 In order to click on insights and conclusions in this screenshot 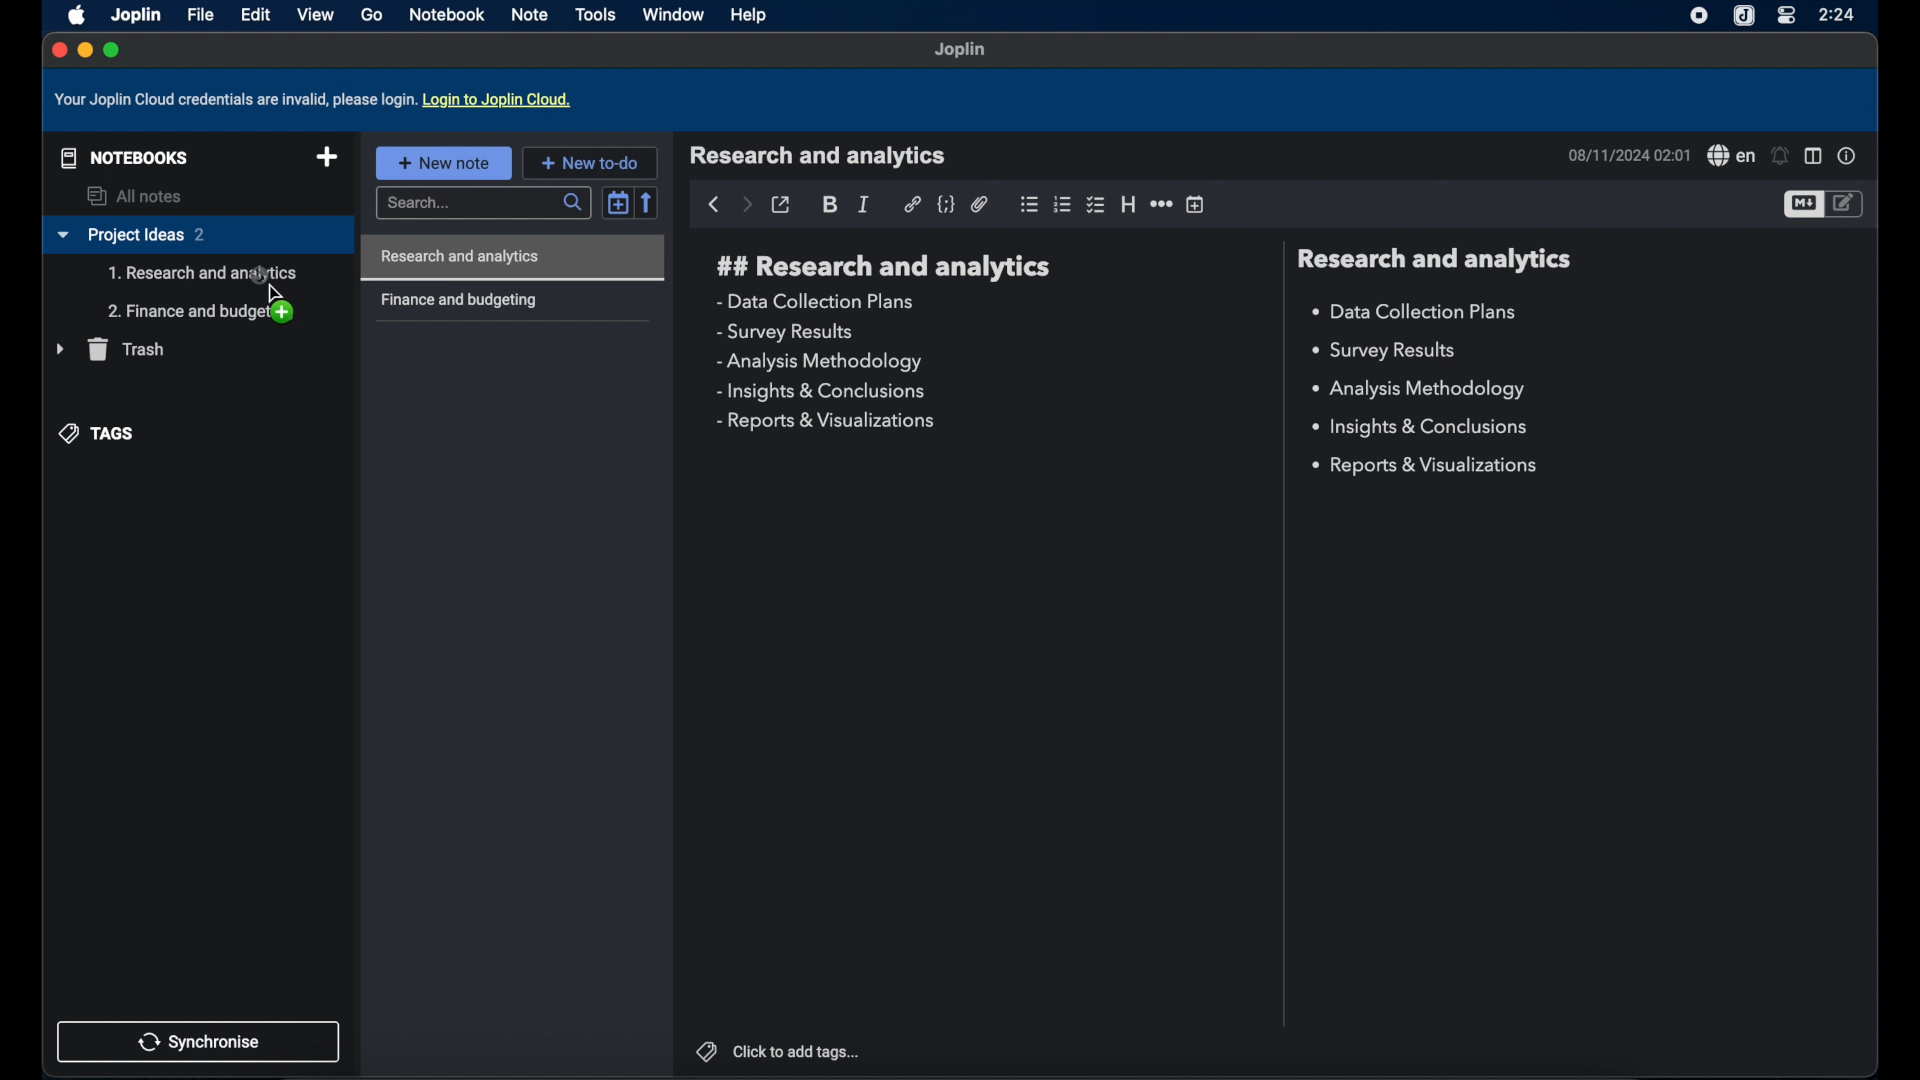, I will do `click(823, 392)`.